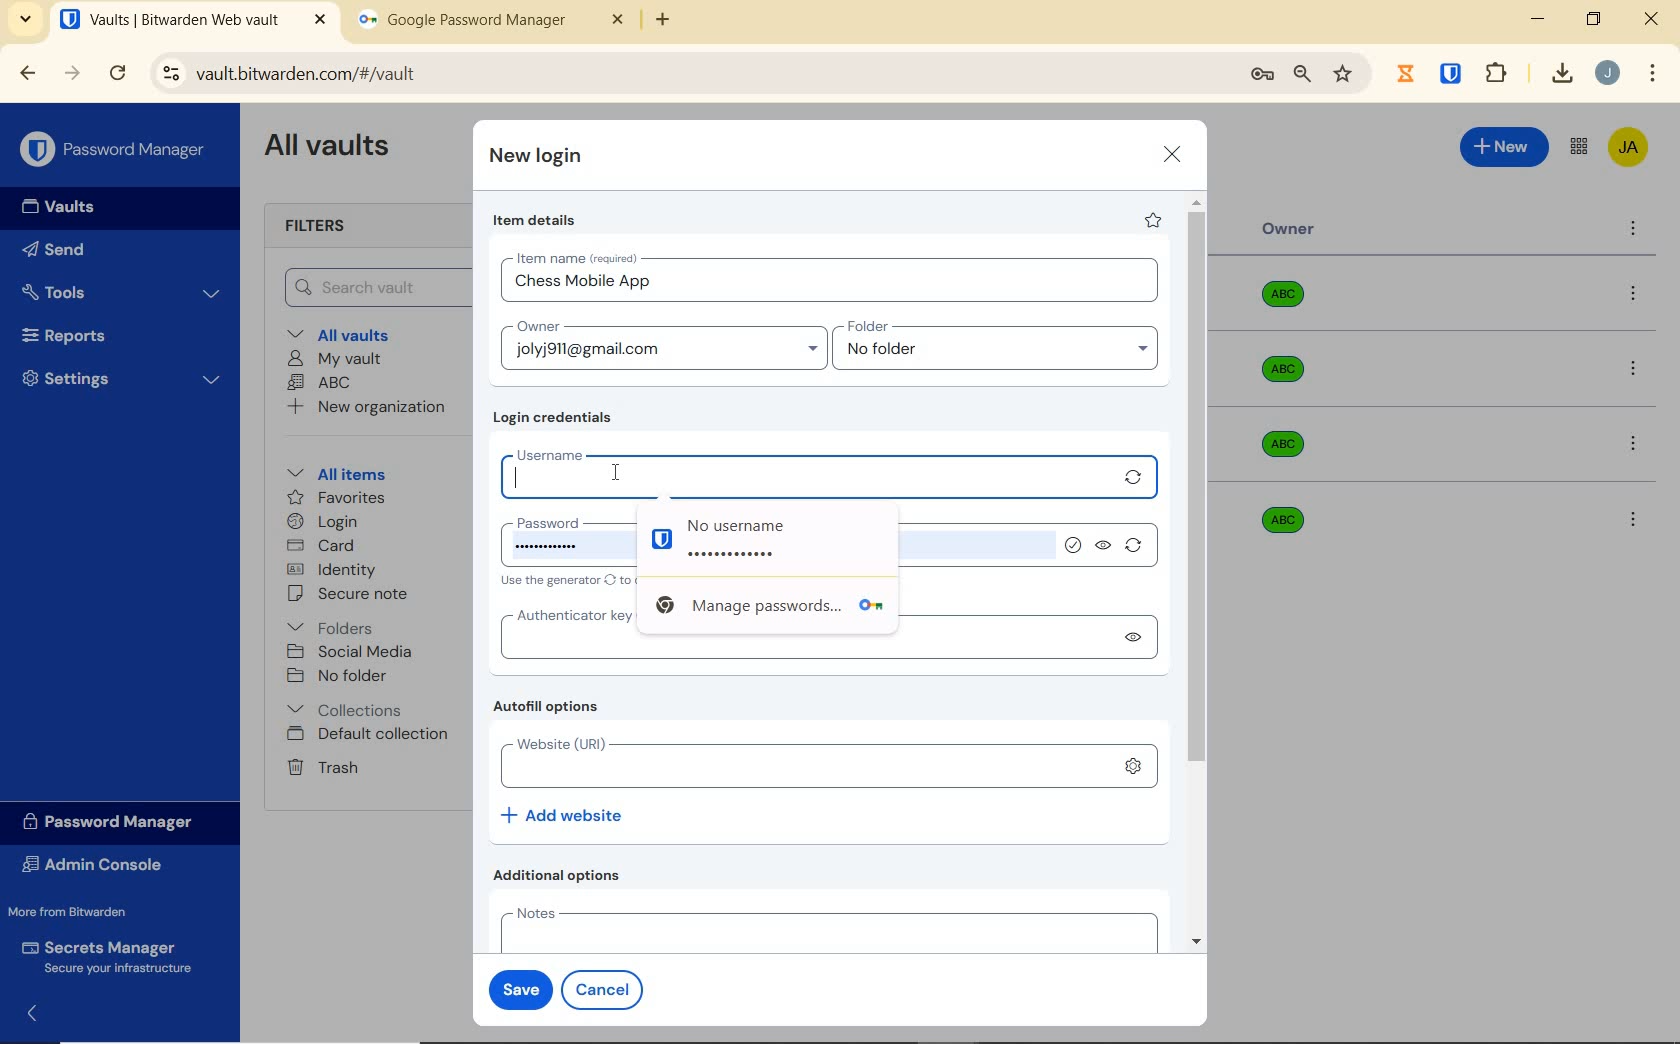 The height and width of the screenshot is (1044, 1680). What do you see at coordinates (364, 407) in the screenshot?
I see `New organization` at bounding box center [364, 407].